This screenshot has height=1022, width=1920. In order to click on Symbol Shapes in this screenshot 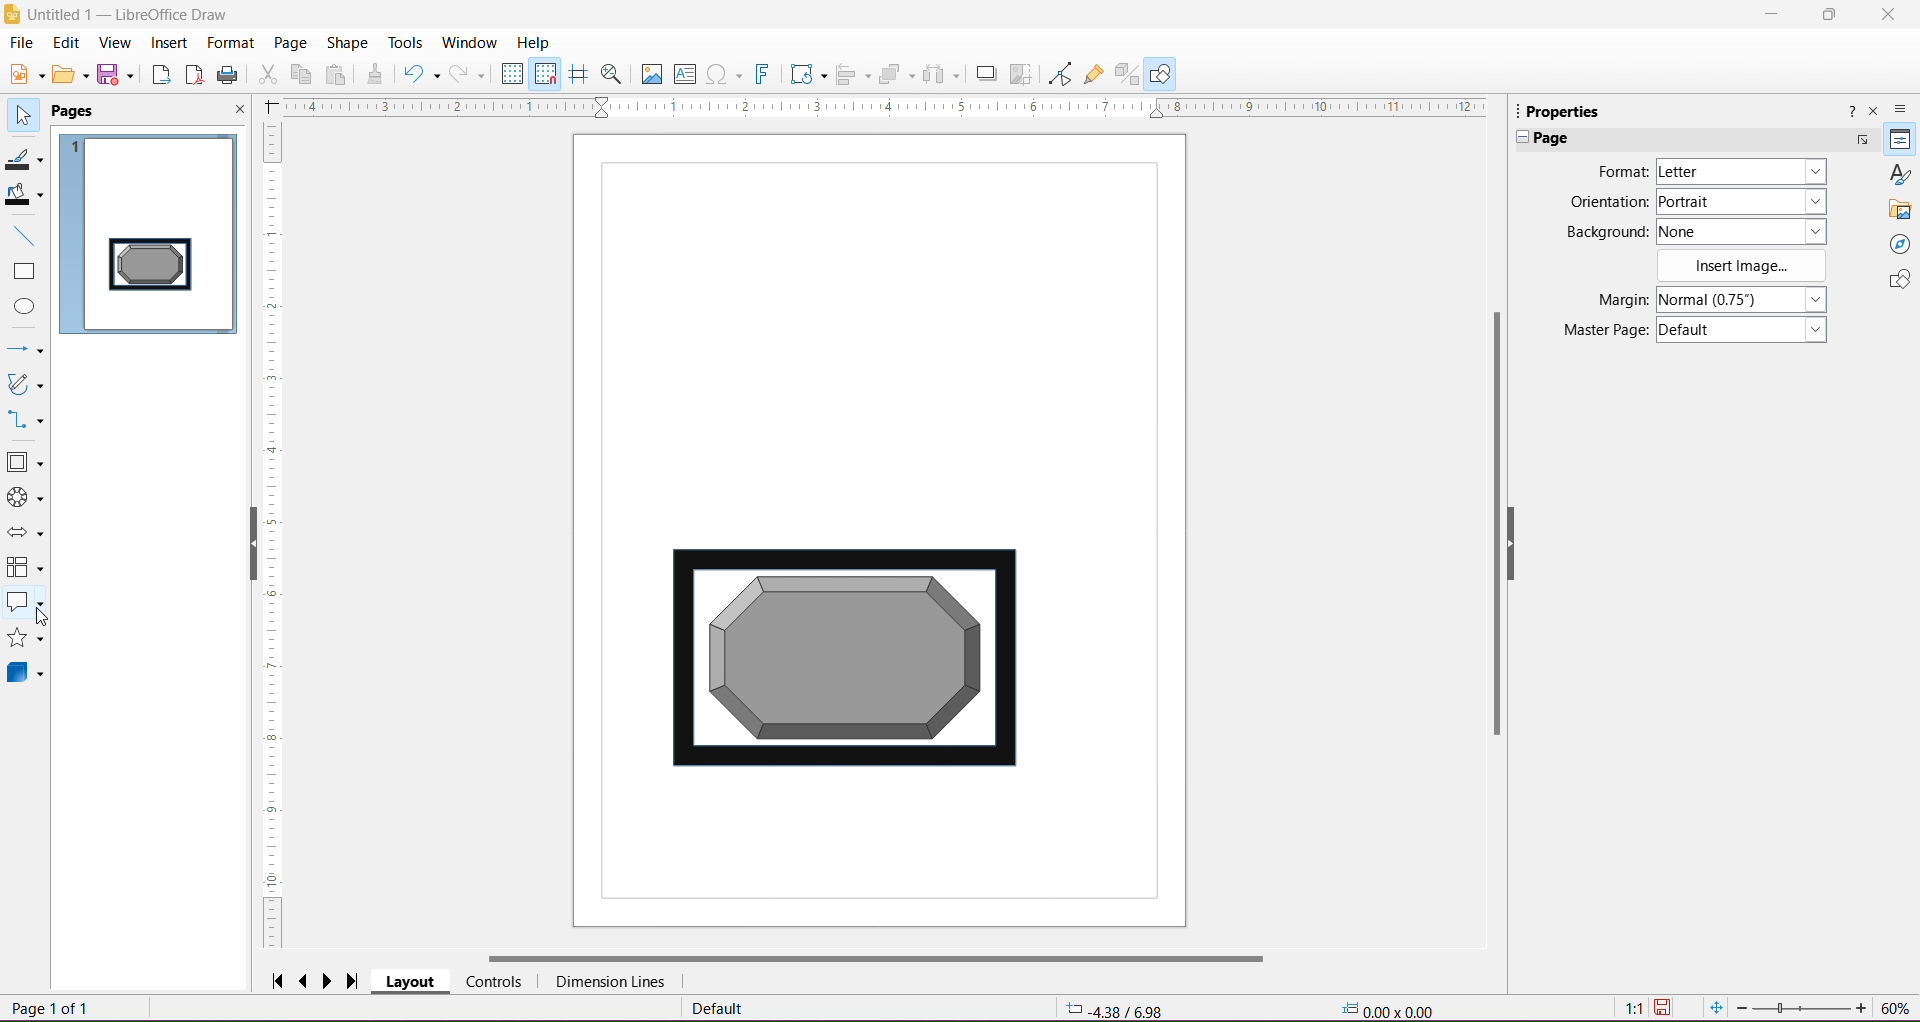, I will do `click(26, 499)`.